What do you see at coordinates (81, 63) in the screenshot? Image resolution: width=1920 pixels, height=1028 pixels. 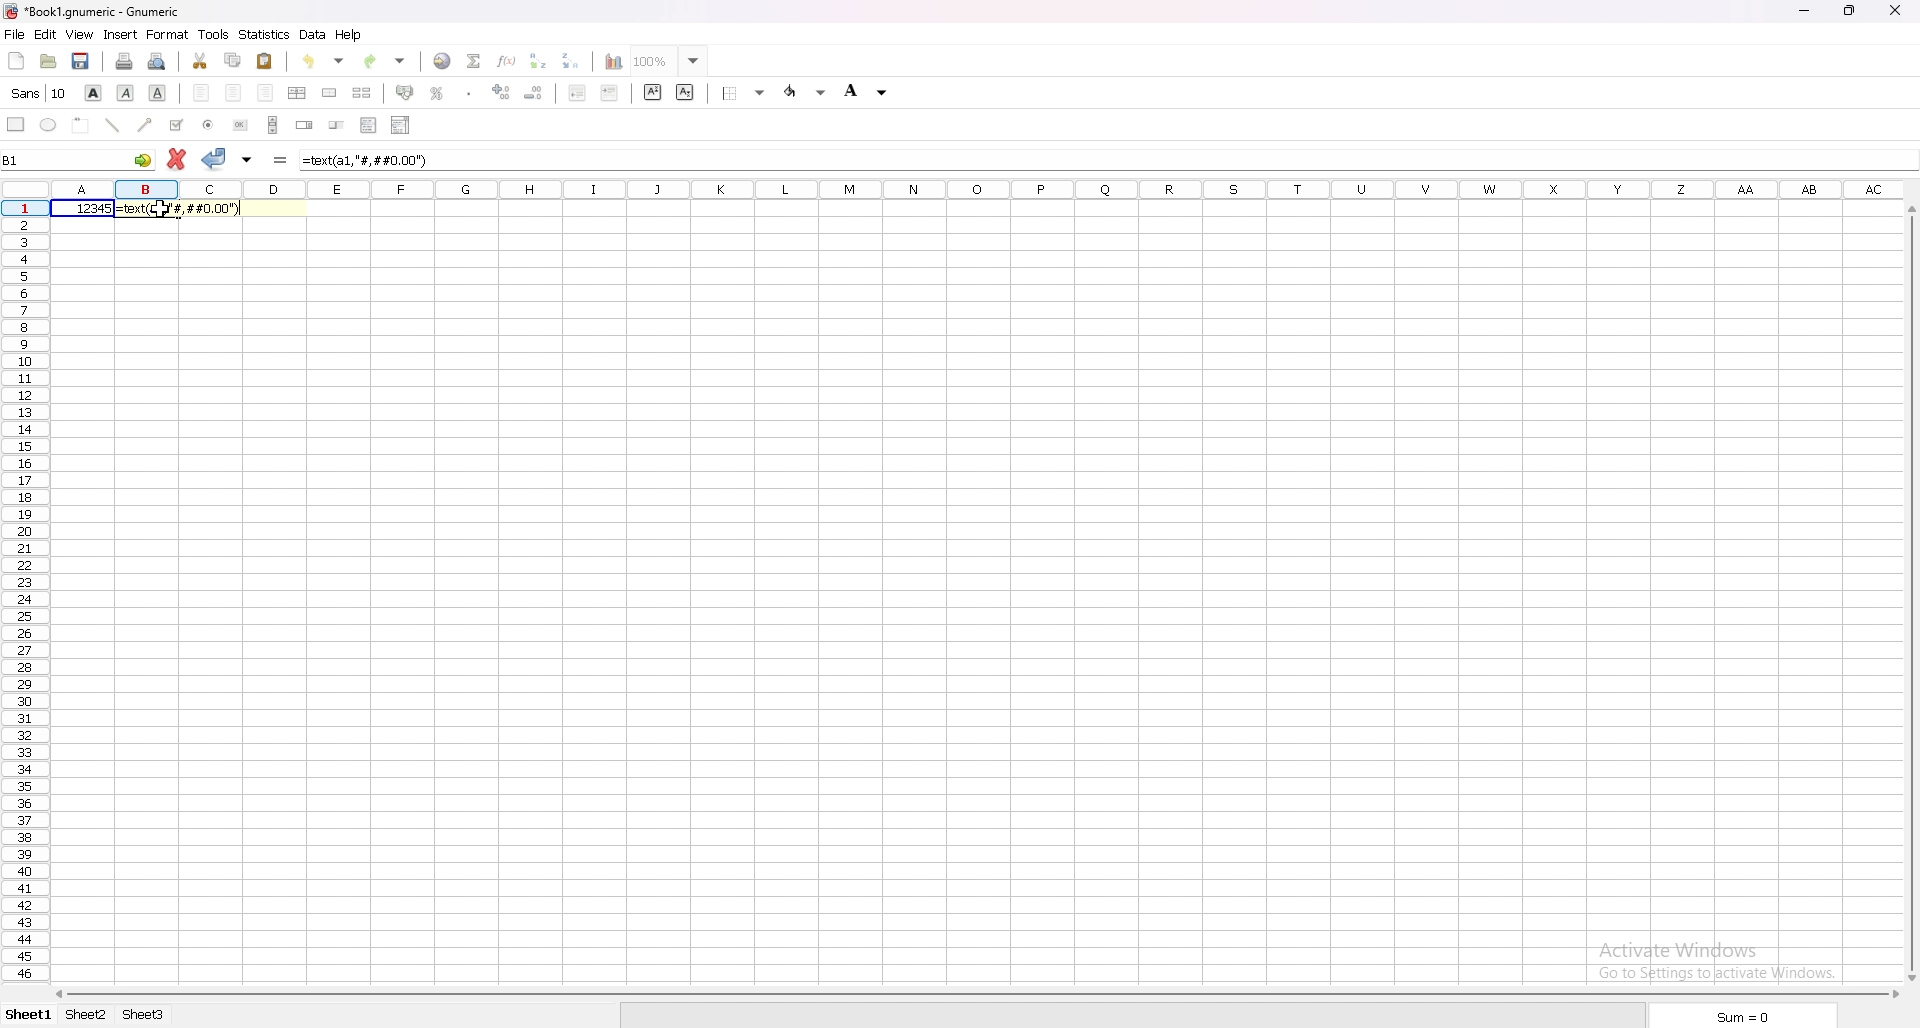 I see `save` at bounding box center [81, 63].